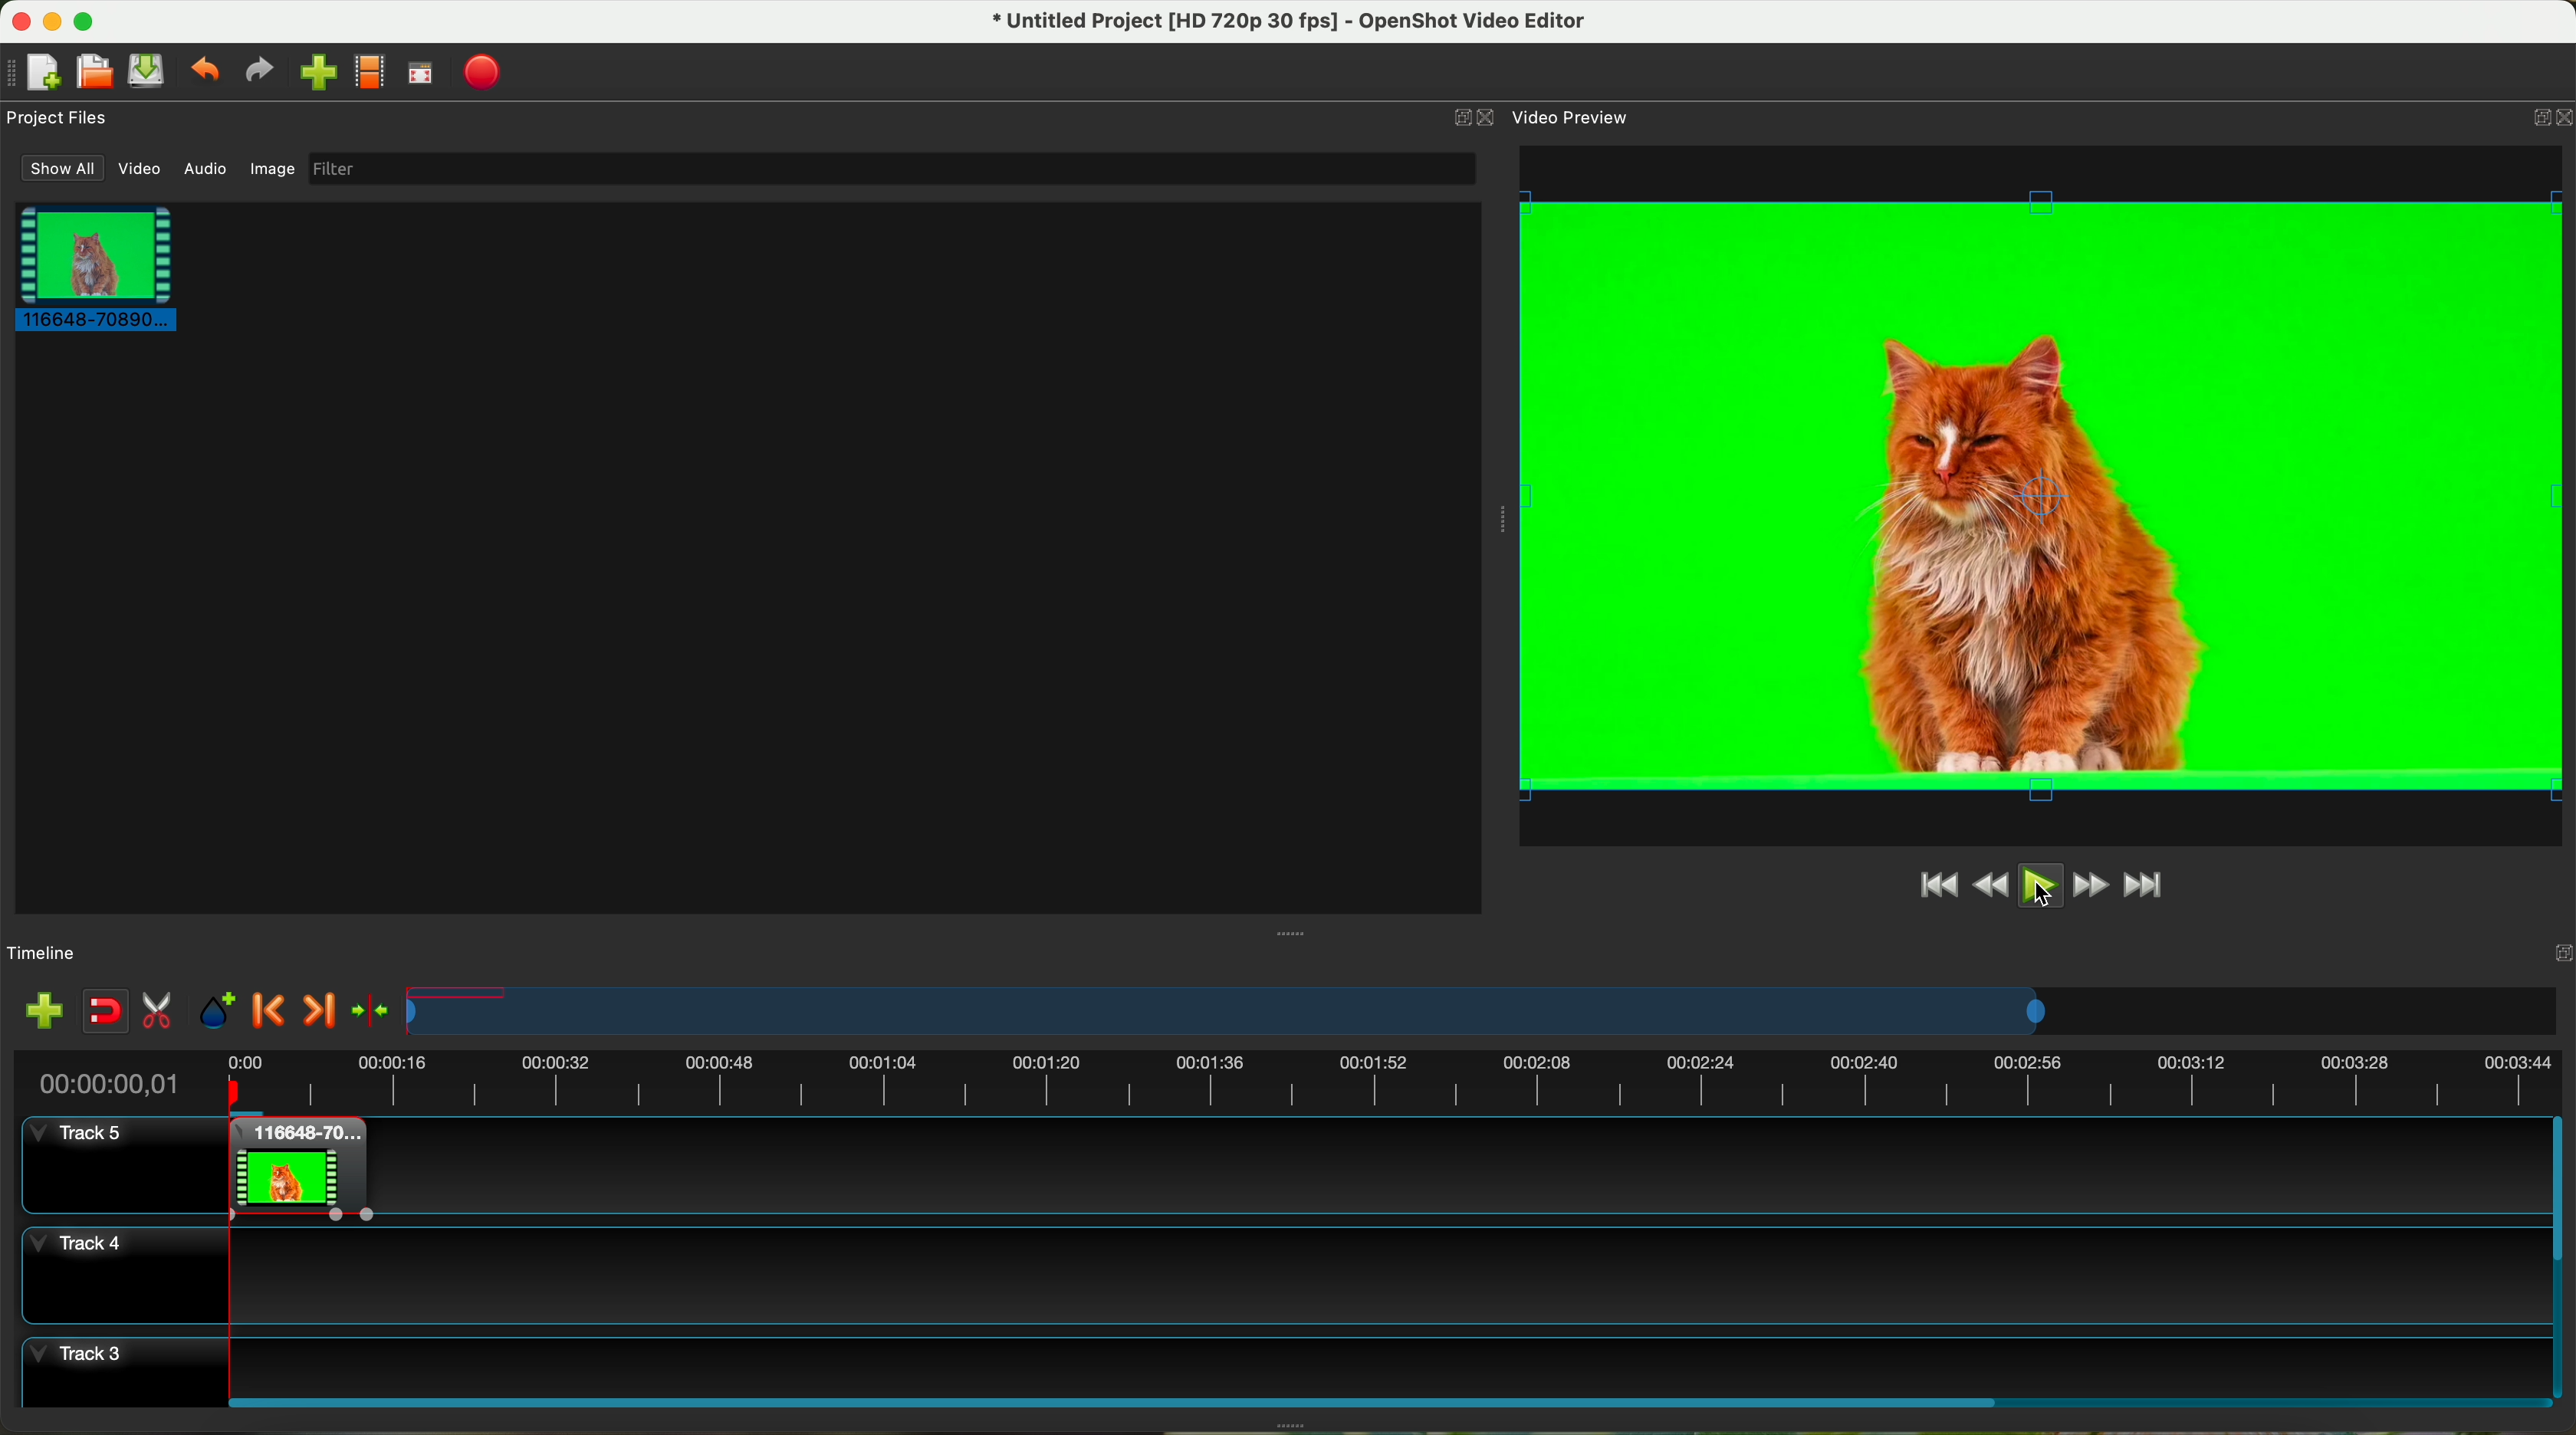 Image resolution: width=2576 pixels, height=1435 pixels. Describe the element at coordinates (33, 73) in the screenshot. I see `new project` at that location.